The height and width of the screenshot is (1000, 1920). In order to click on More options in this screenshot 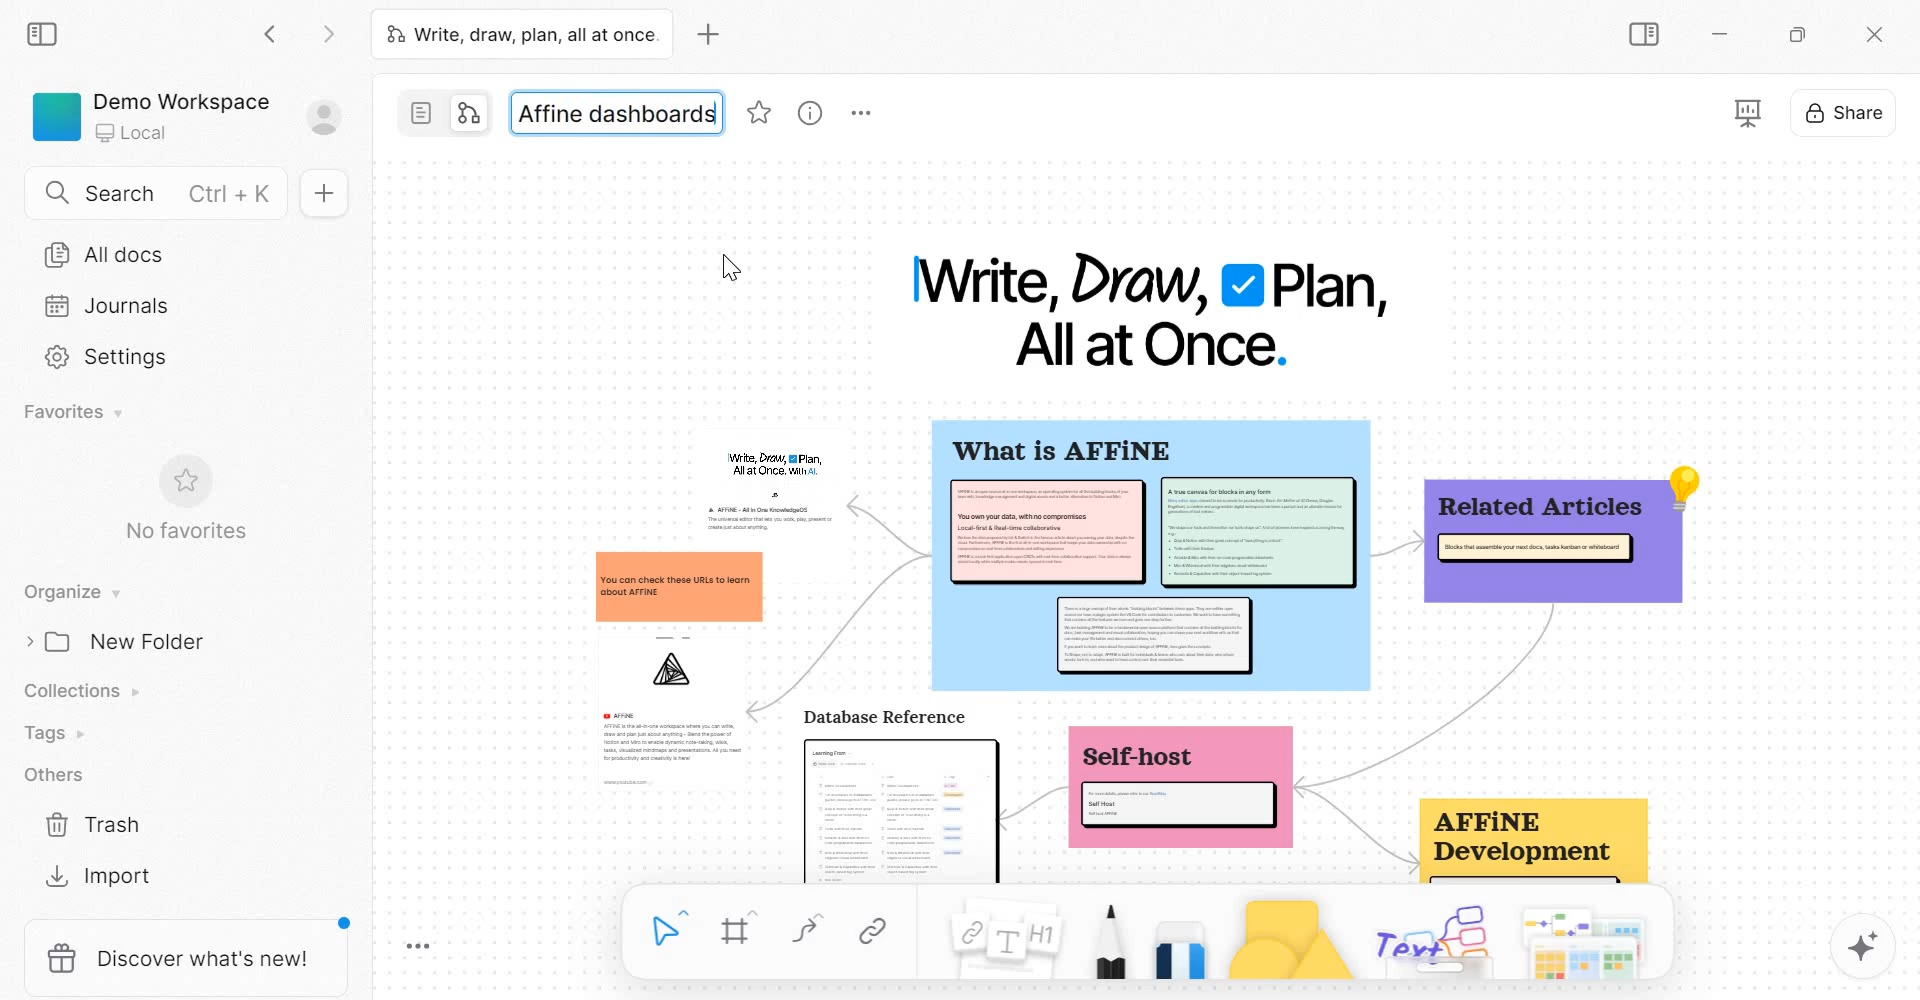, I will do `click(865, 116)`.